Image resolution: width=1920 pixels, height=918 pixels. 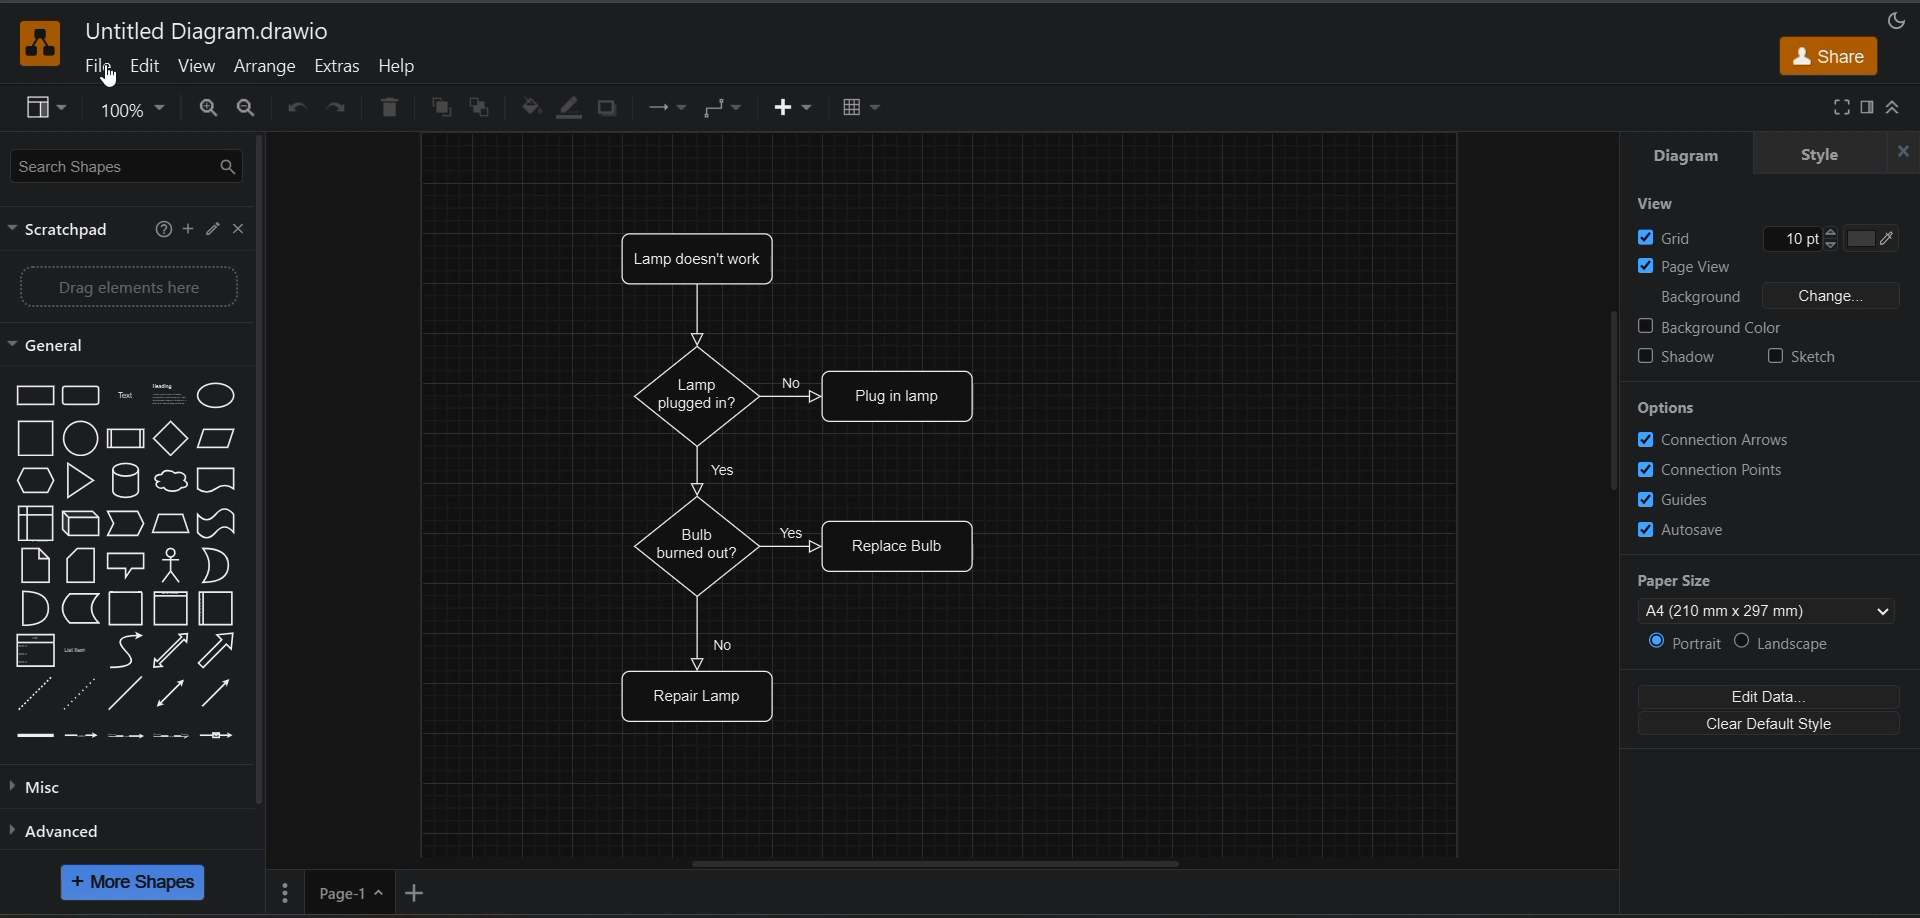 What do you see at coordinates (400, 67) in the screenshot?
I see `help` at bounding box center [400, 67].